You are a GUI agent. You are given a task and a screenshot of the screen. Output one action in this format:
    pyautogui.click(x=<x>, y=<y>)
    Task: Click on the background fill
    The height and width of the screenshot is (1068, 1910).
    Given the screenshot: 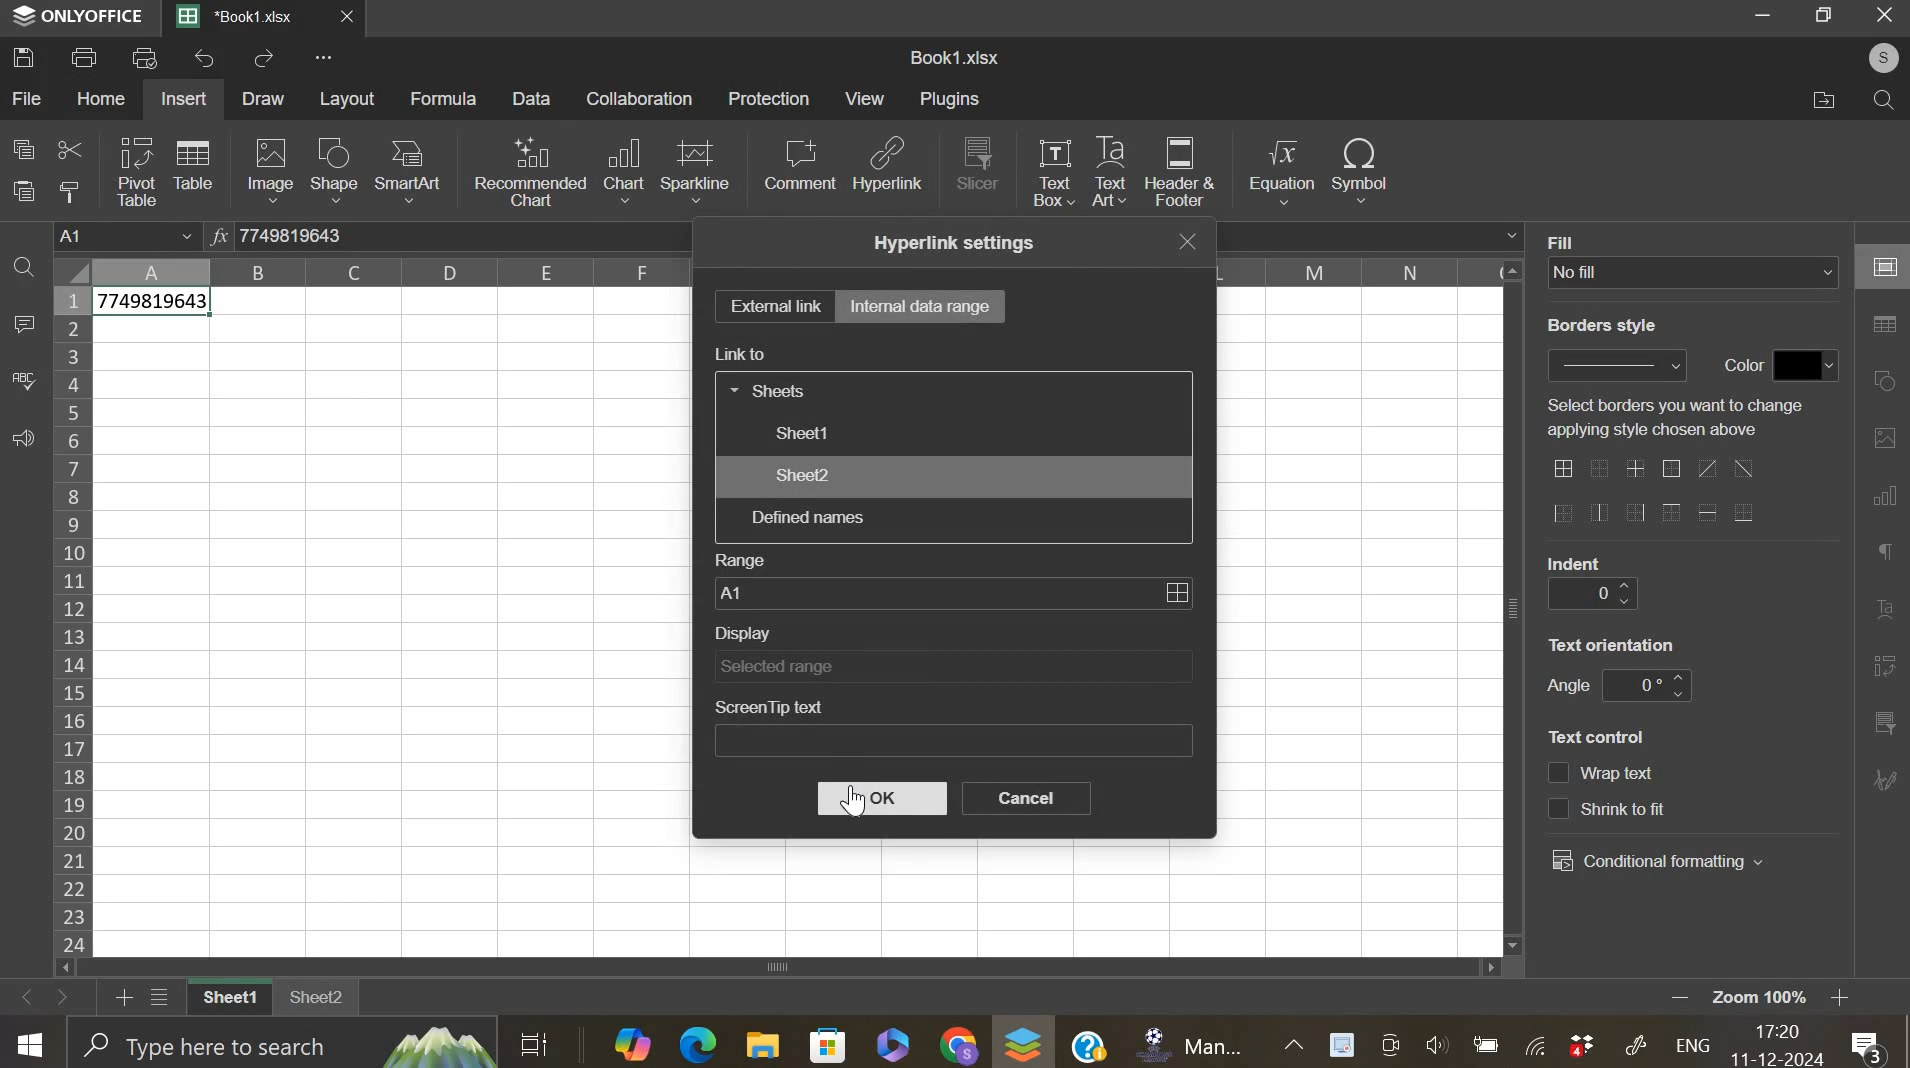 What is the action you would take?
    pyautogui.click(x=1694, y=272)
    